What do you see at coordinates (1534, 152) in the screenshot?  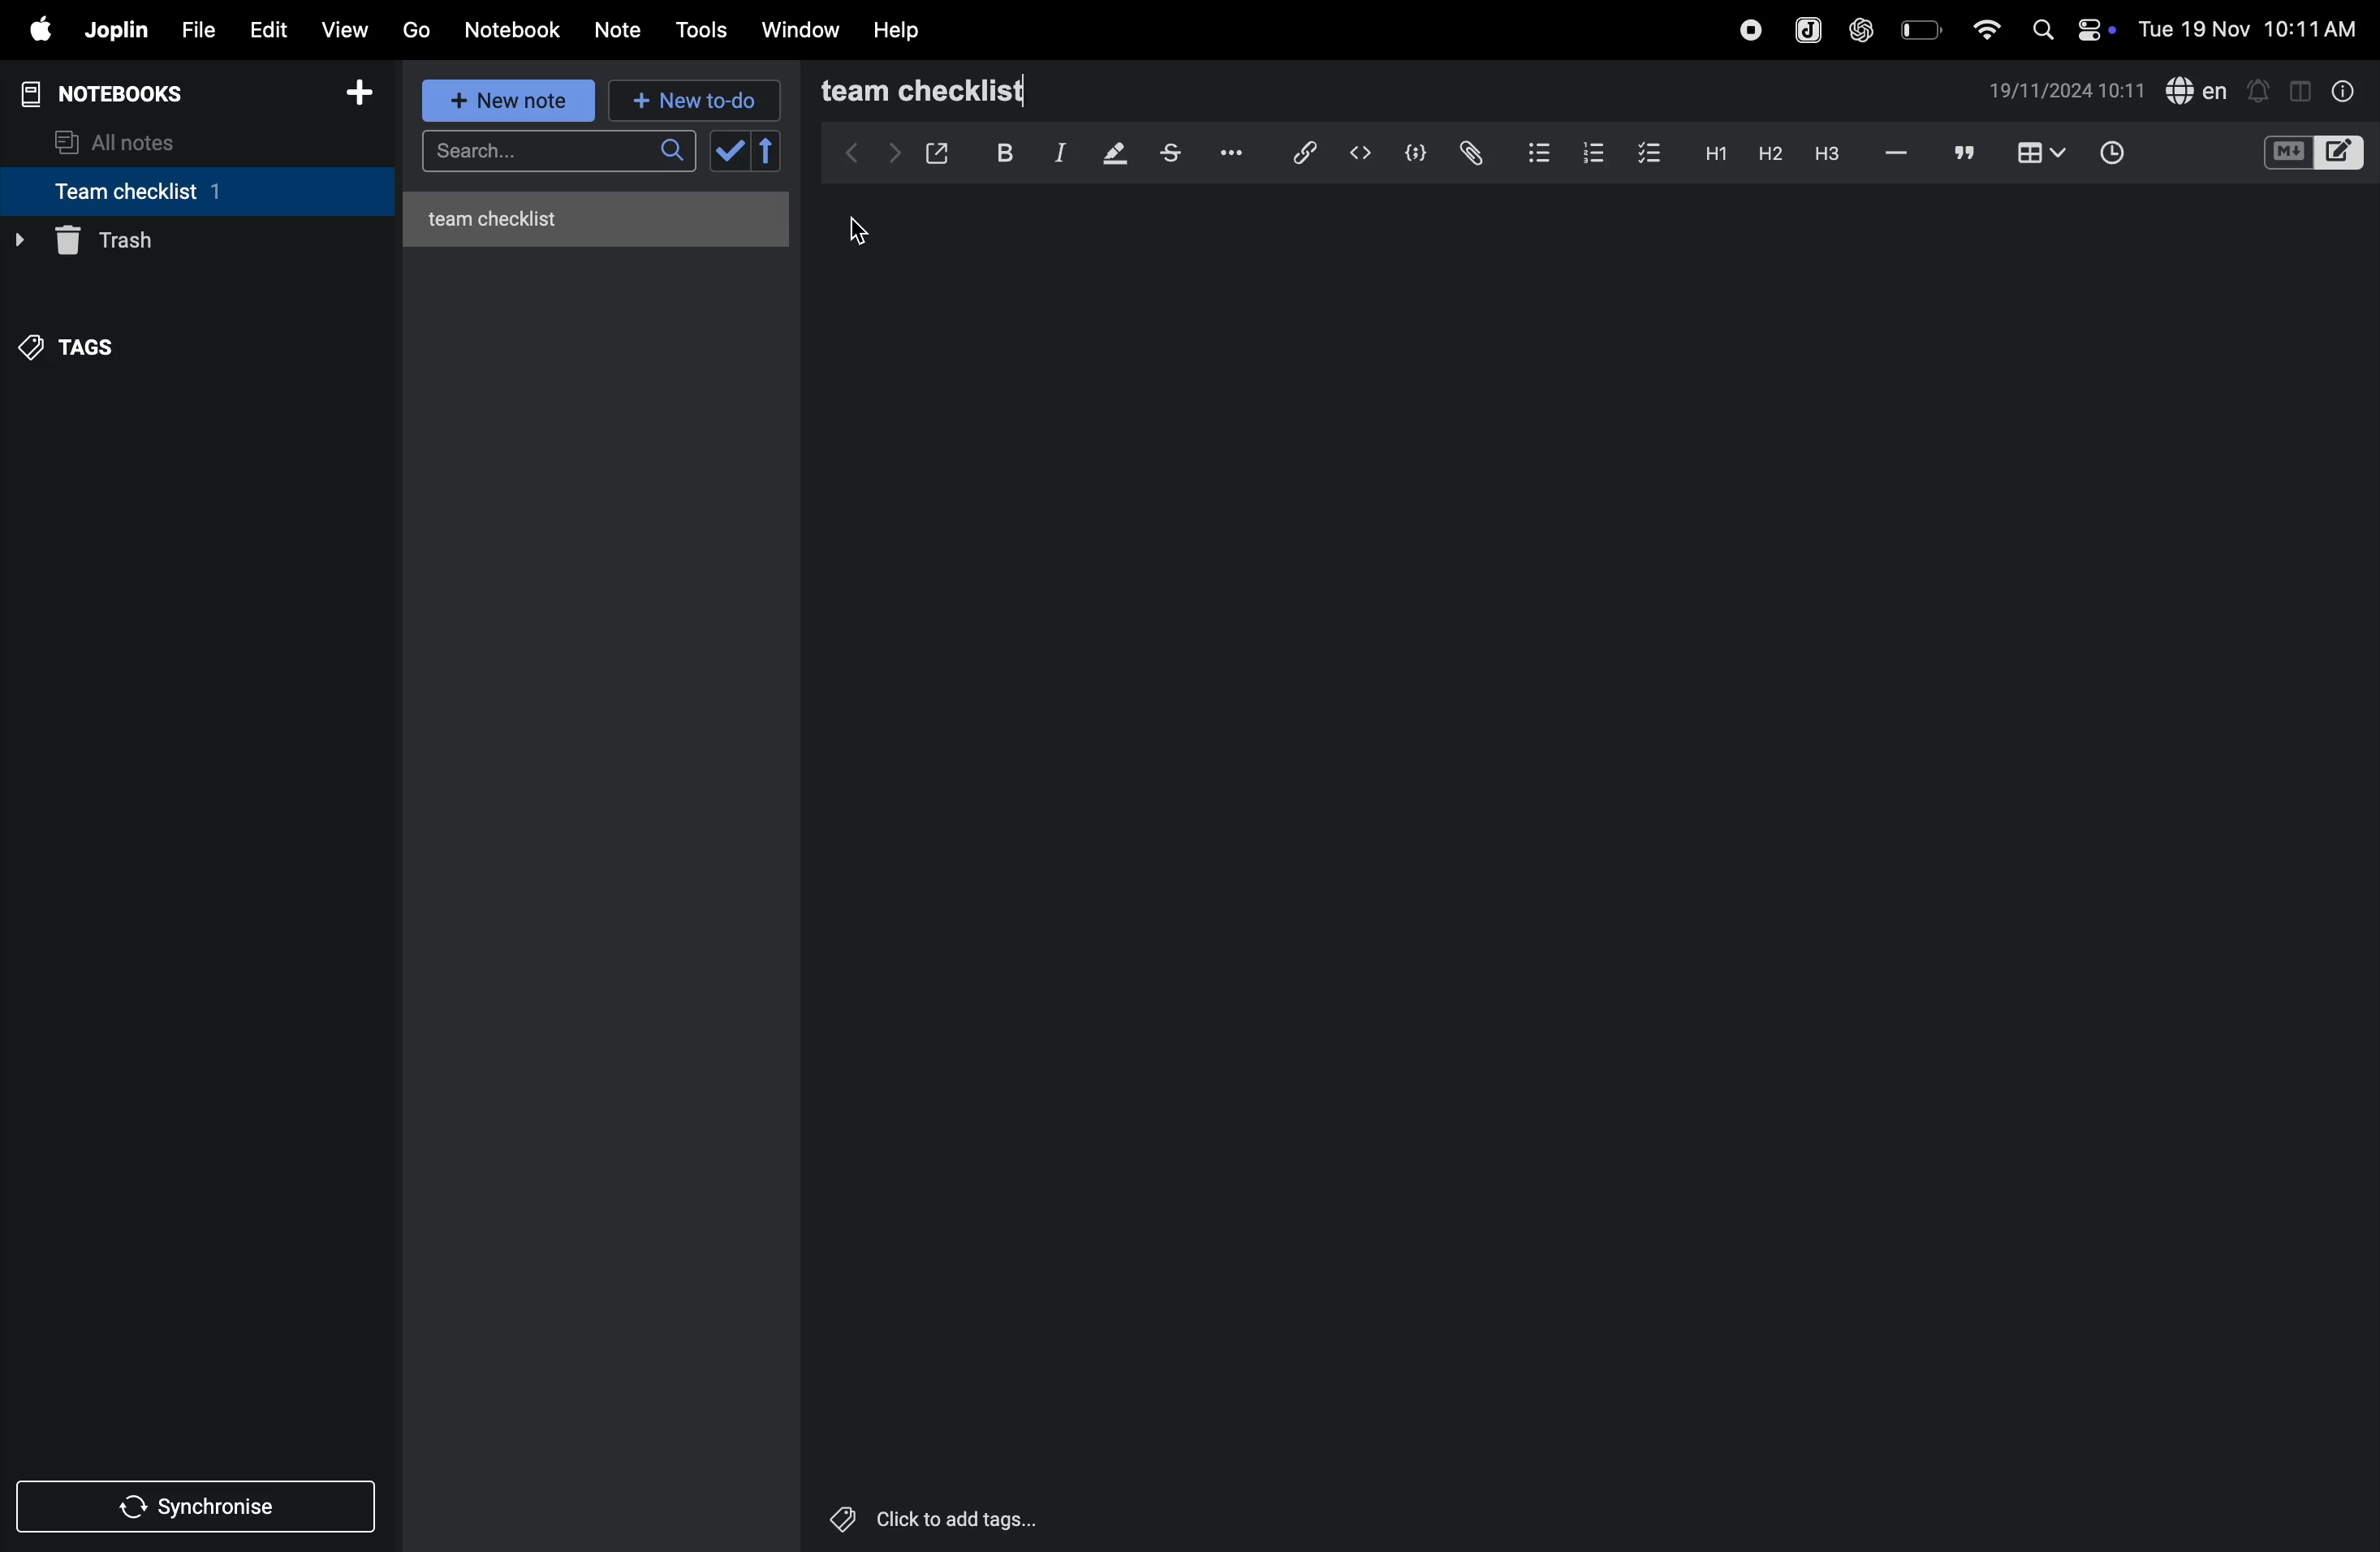 I see `bullet list` at bounding box center [1534, 152].